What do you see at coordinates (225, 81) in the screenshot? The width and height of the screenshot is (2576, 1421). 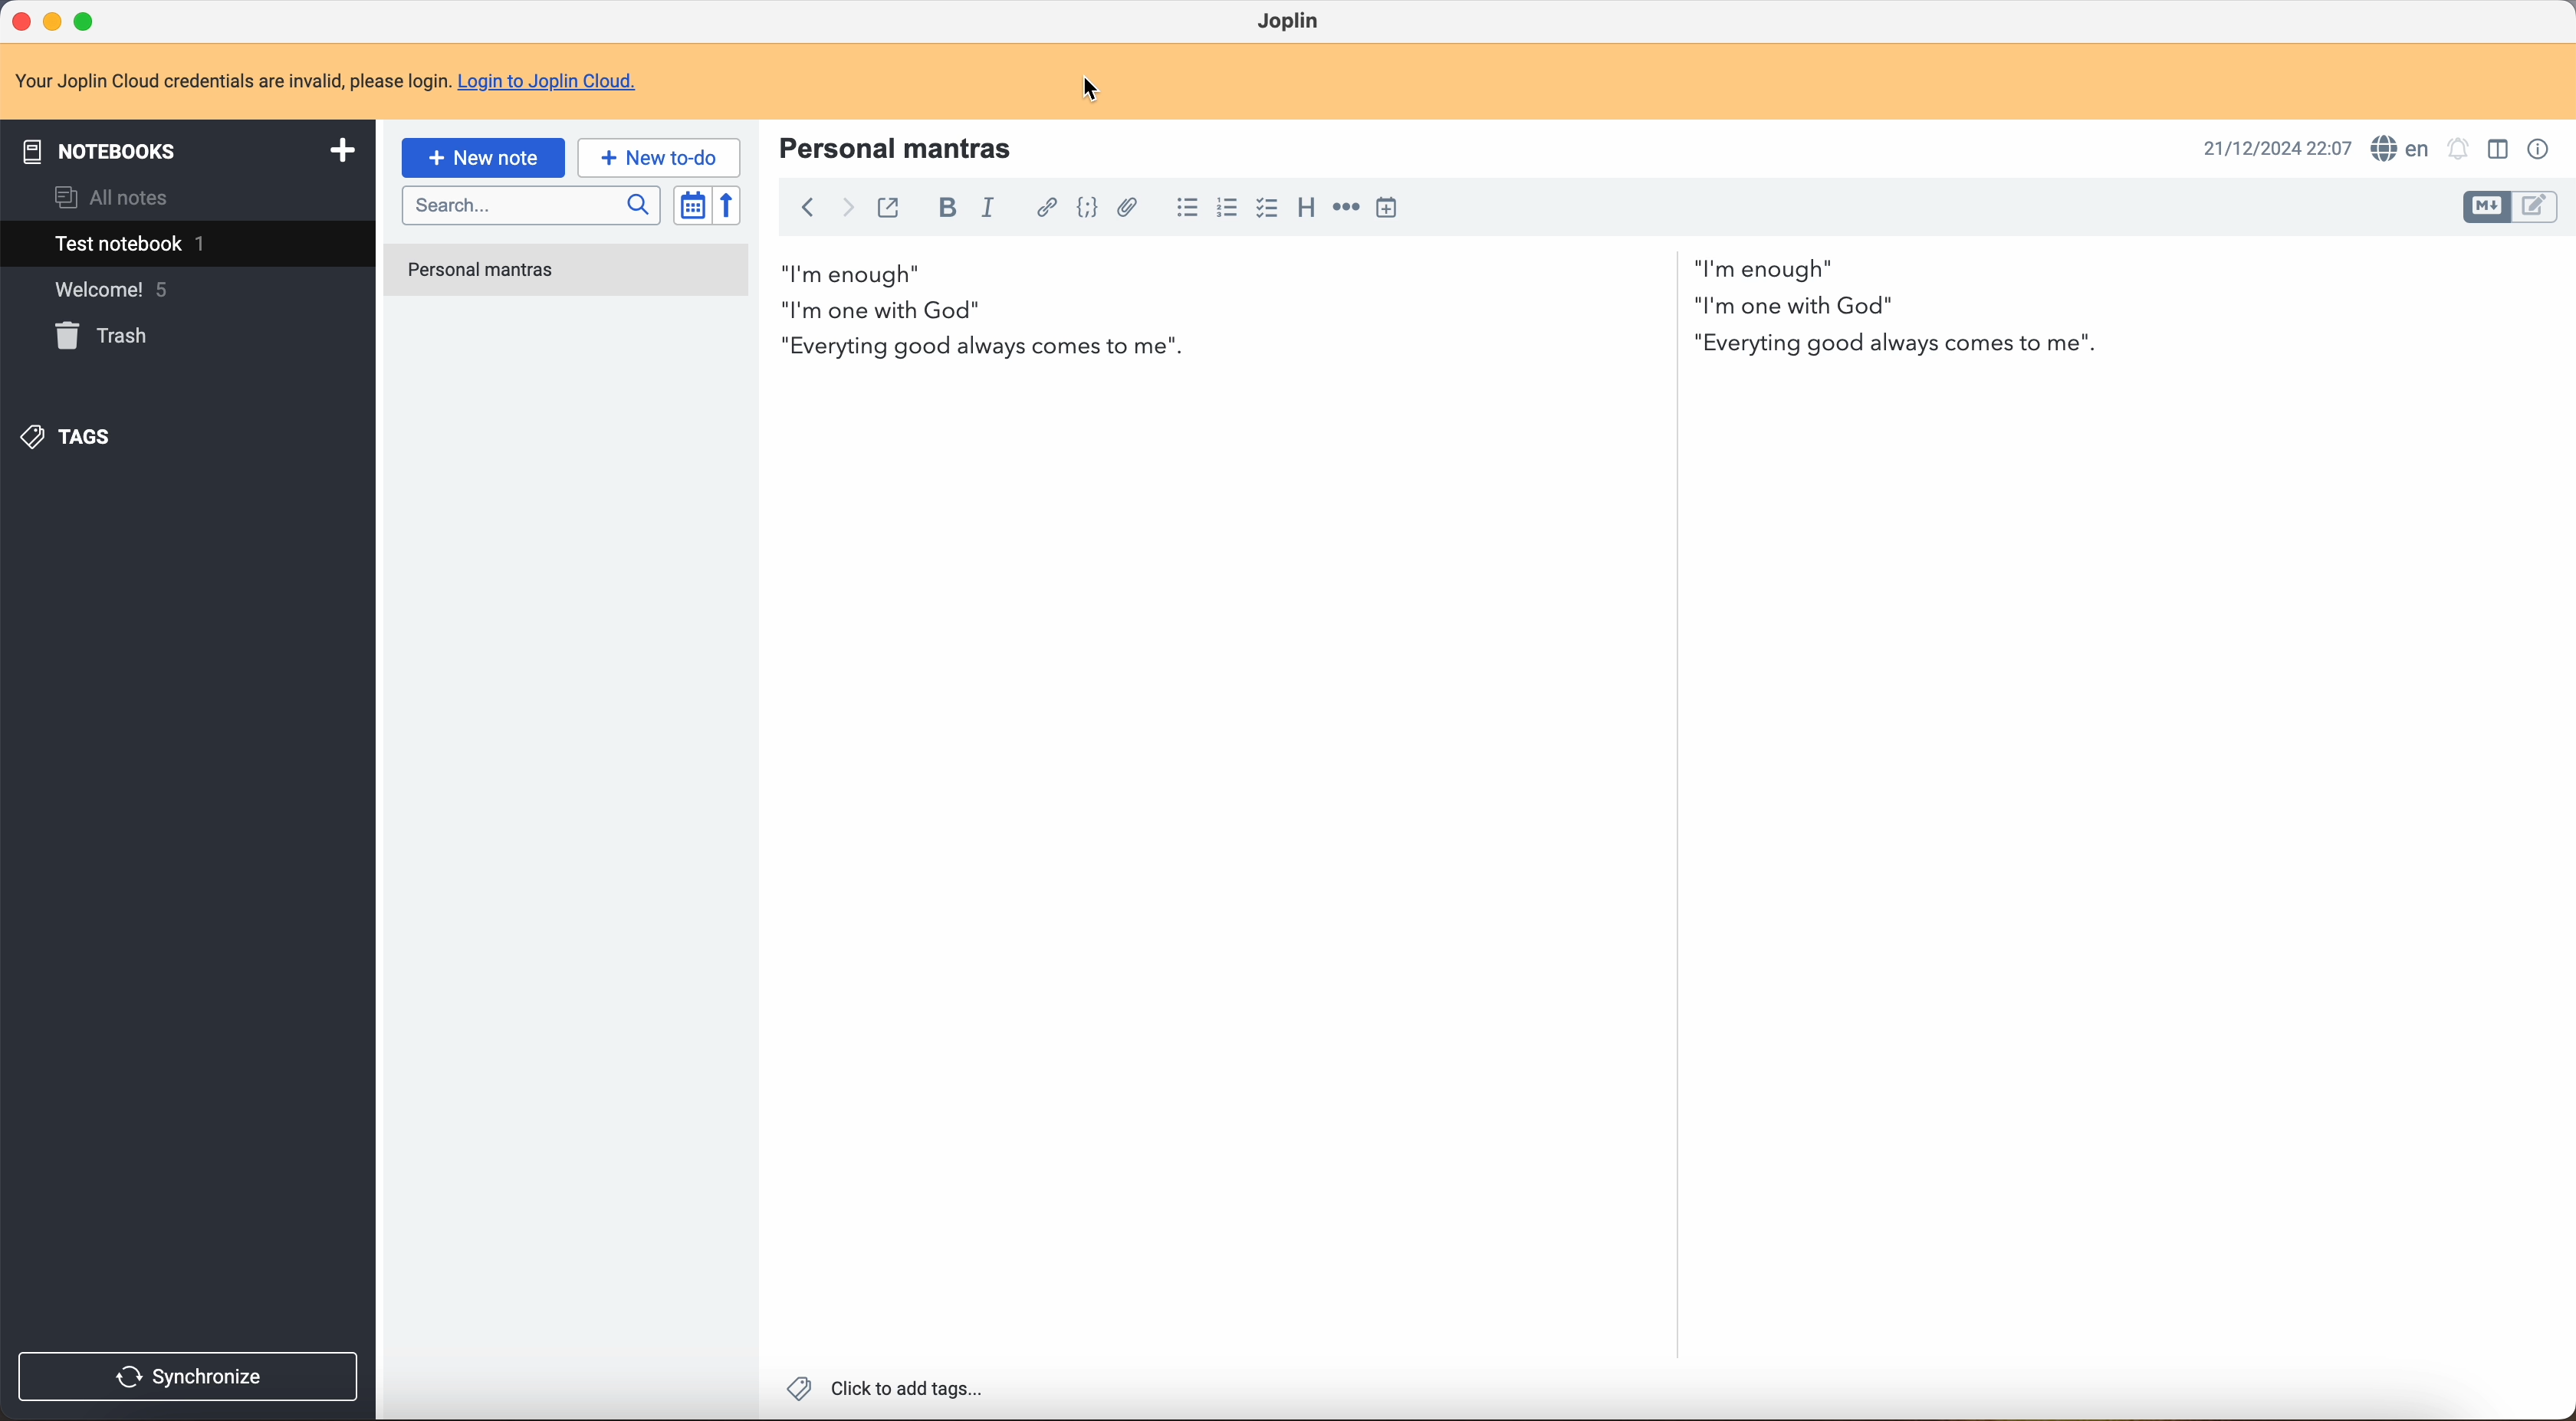 I see `note` at bounding box center [225, 81].